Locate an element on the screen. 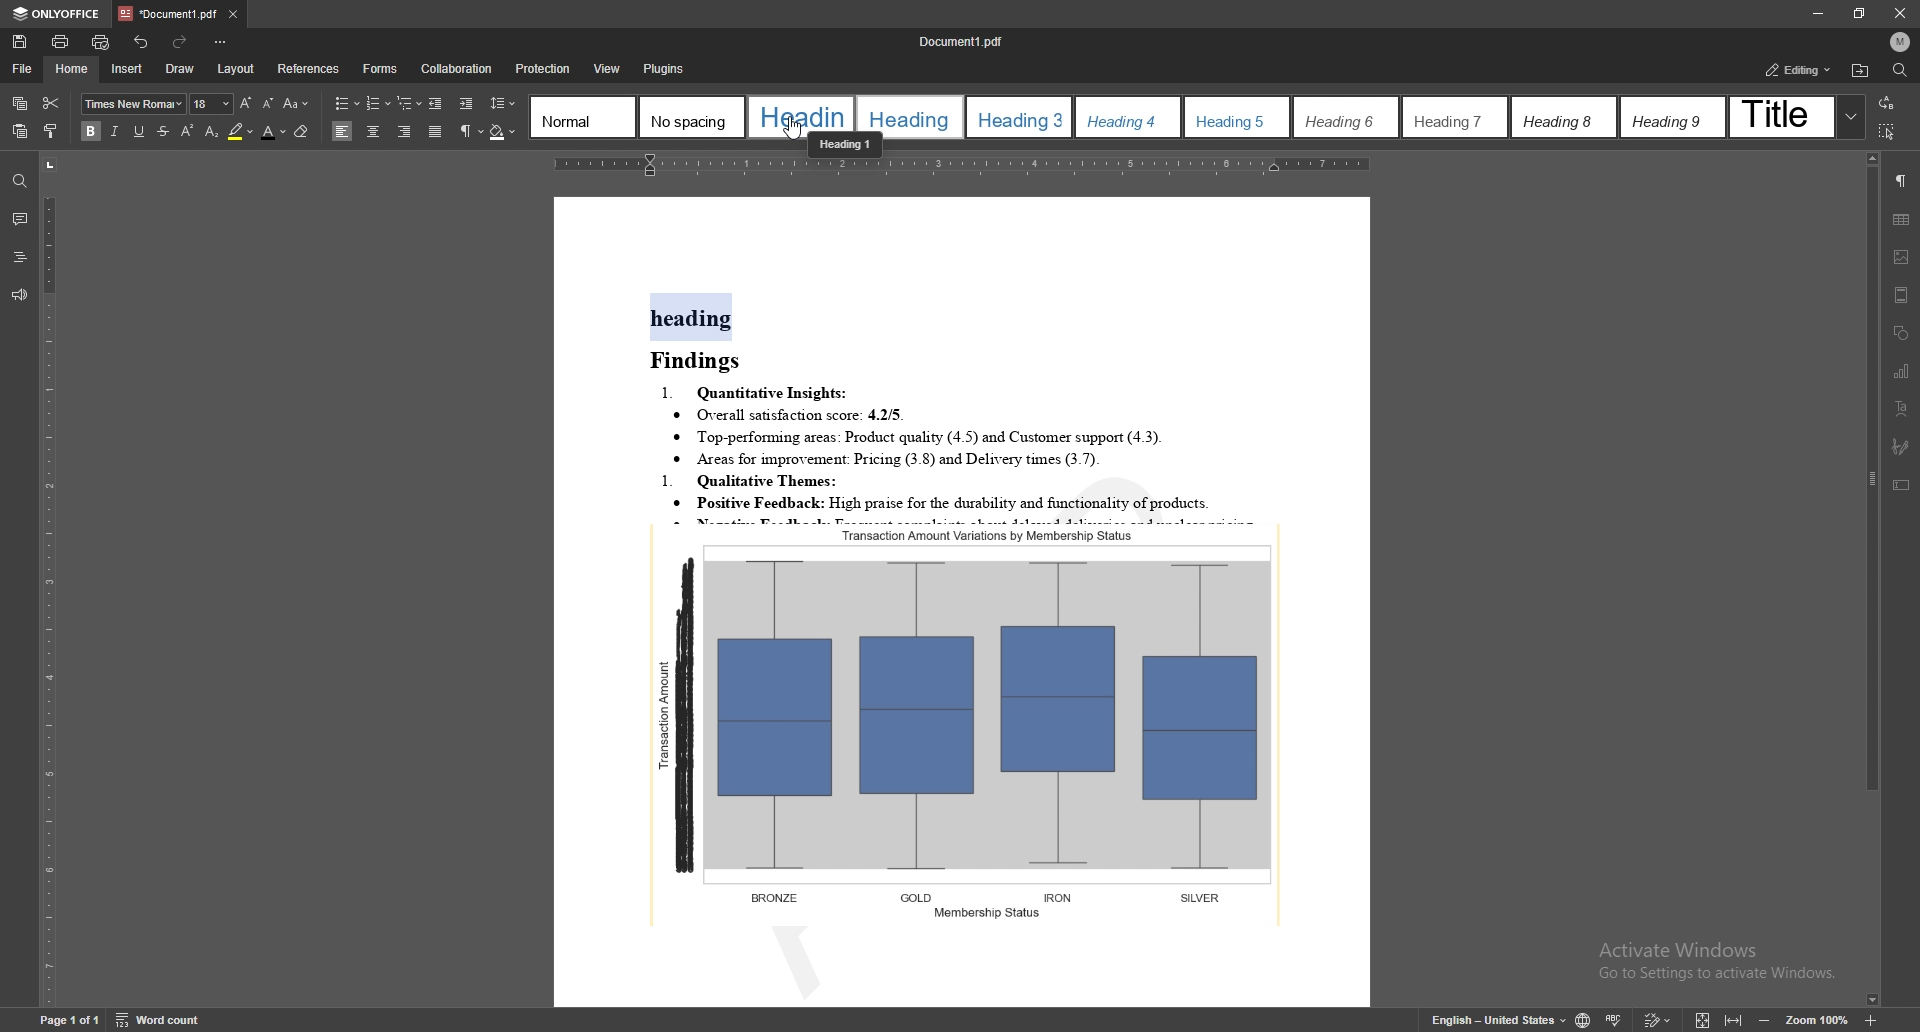 The height and width of the screenshot is (1032, 1920). references is located at coordinates (308, 68).